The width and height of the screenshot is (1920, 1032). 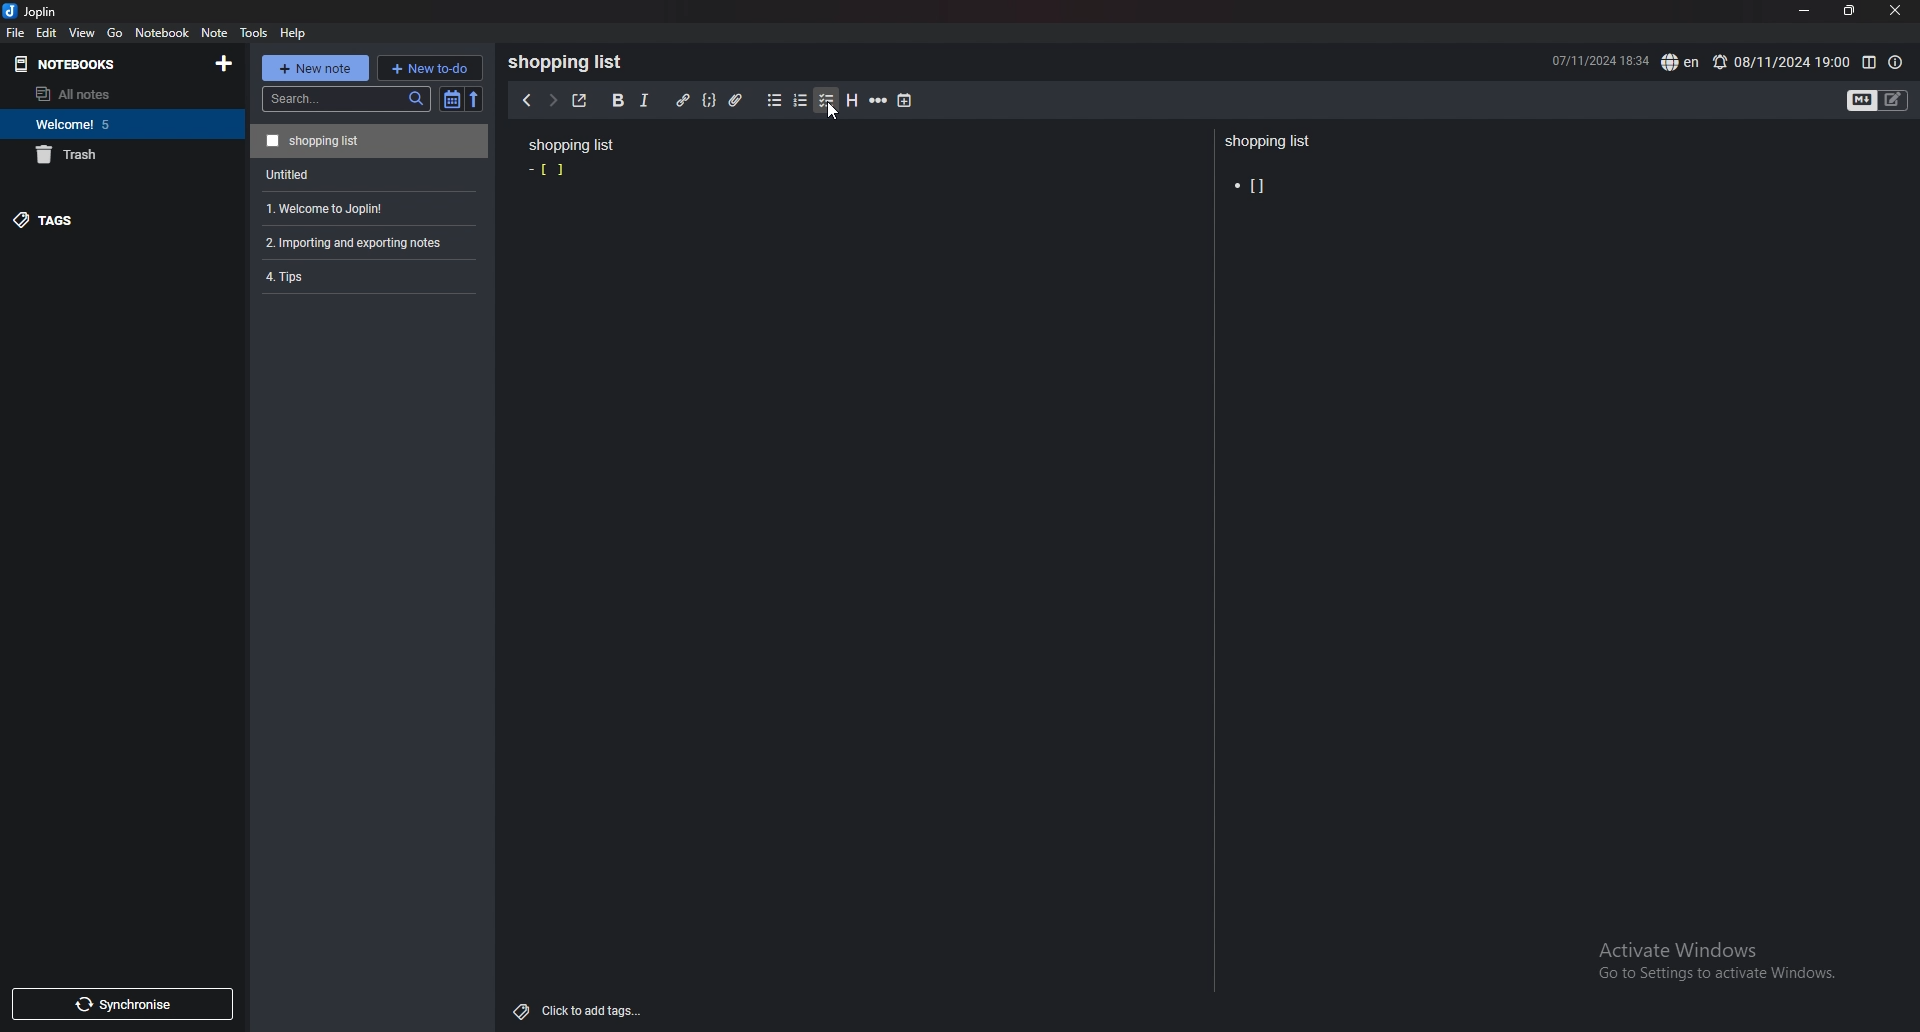 I want to click on Cursor, so click(x=830, y=112).